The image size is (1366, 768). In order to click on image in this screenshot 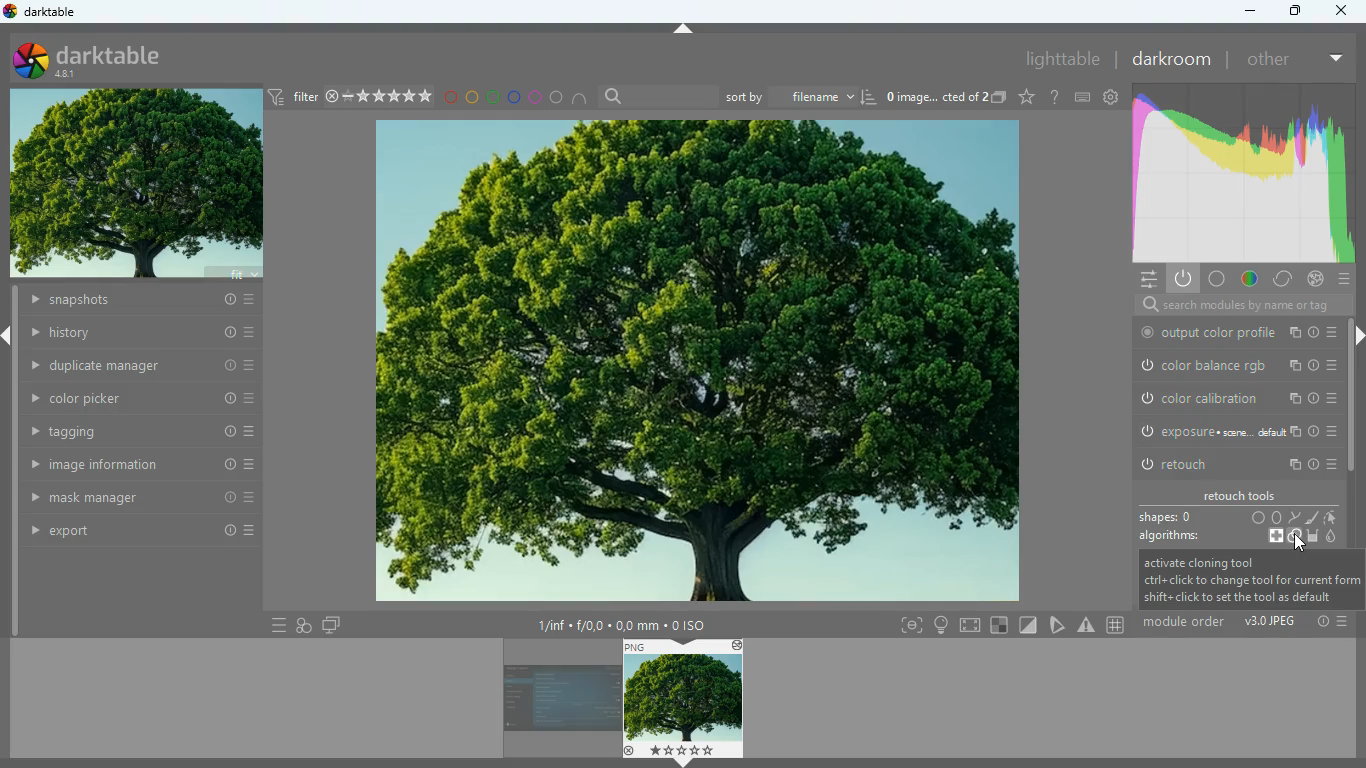, I will do `click(552, 703)`.